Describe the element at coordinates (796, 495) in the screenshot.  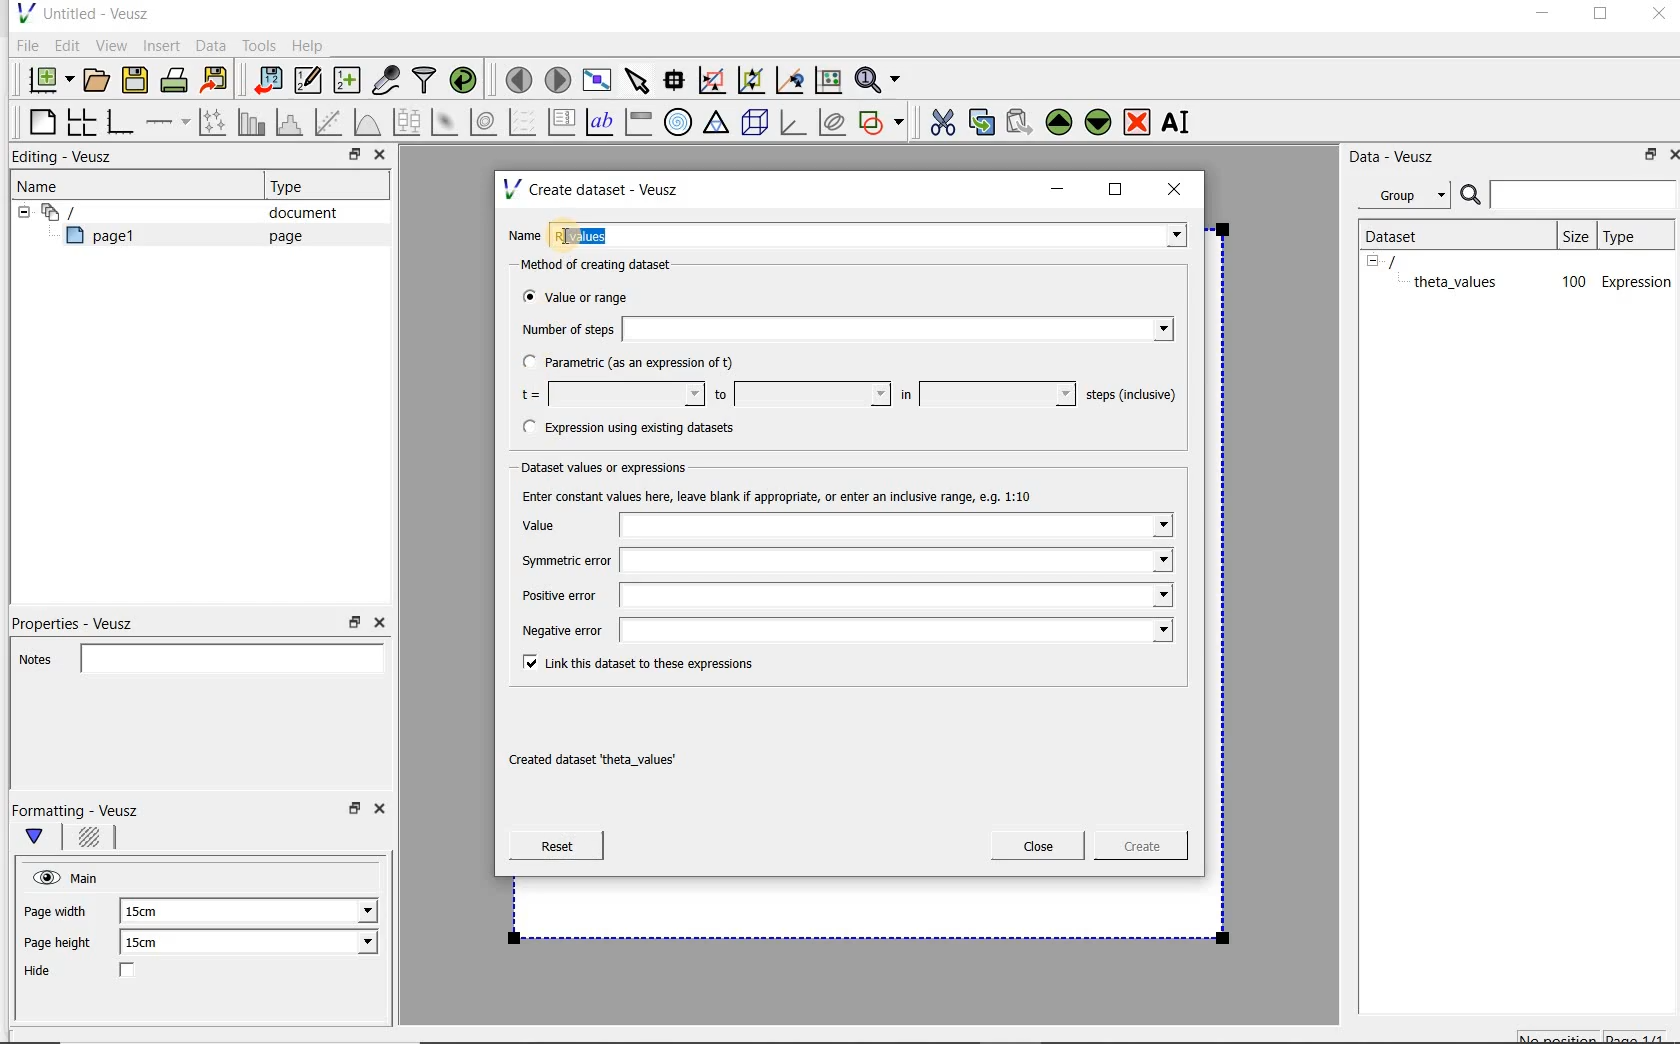
I see `Enter constant values here, leave blank if appropriate, or enter an inclusive range, e.g. 1:10` at that location.